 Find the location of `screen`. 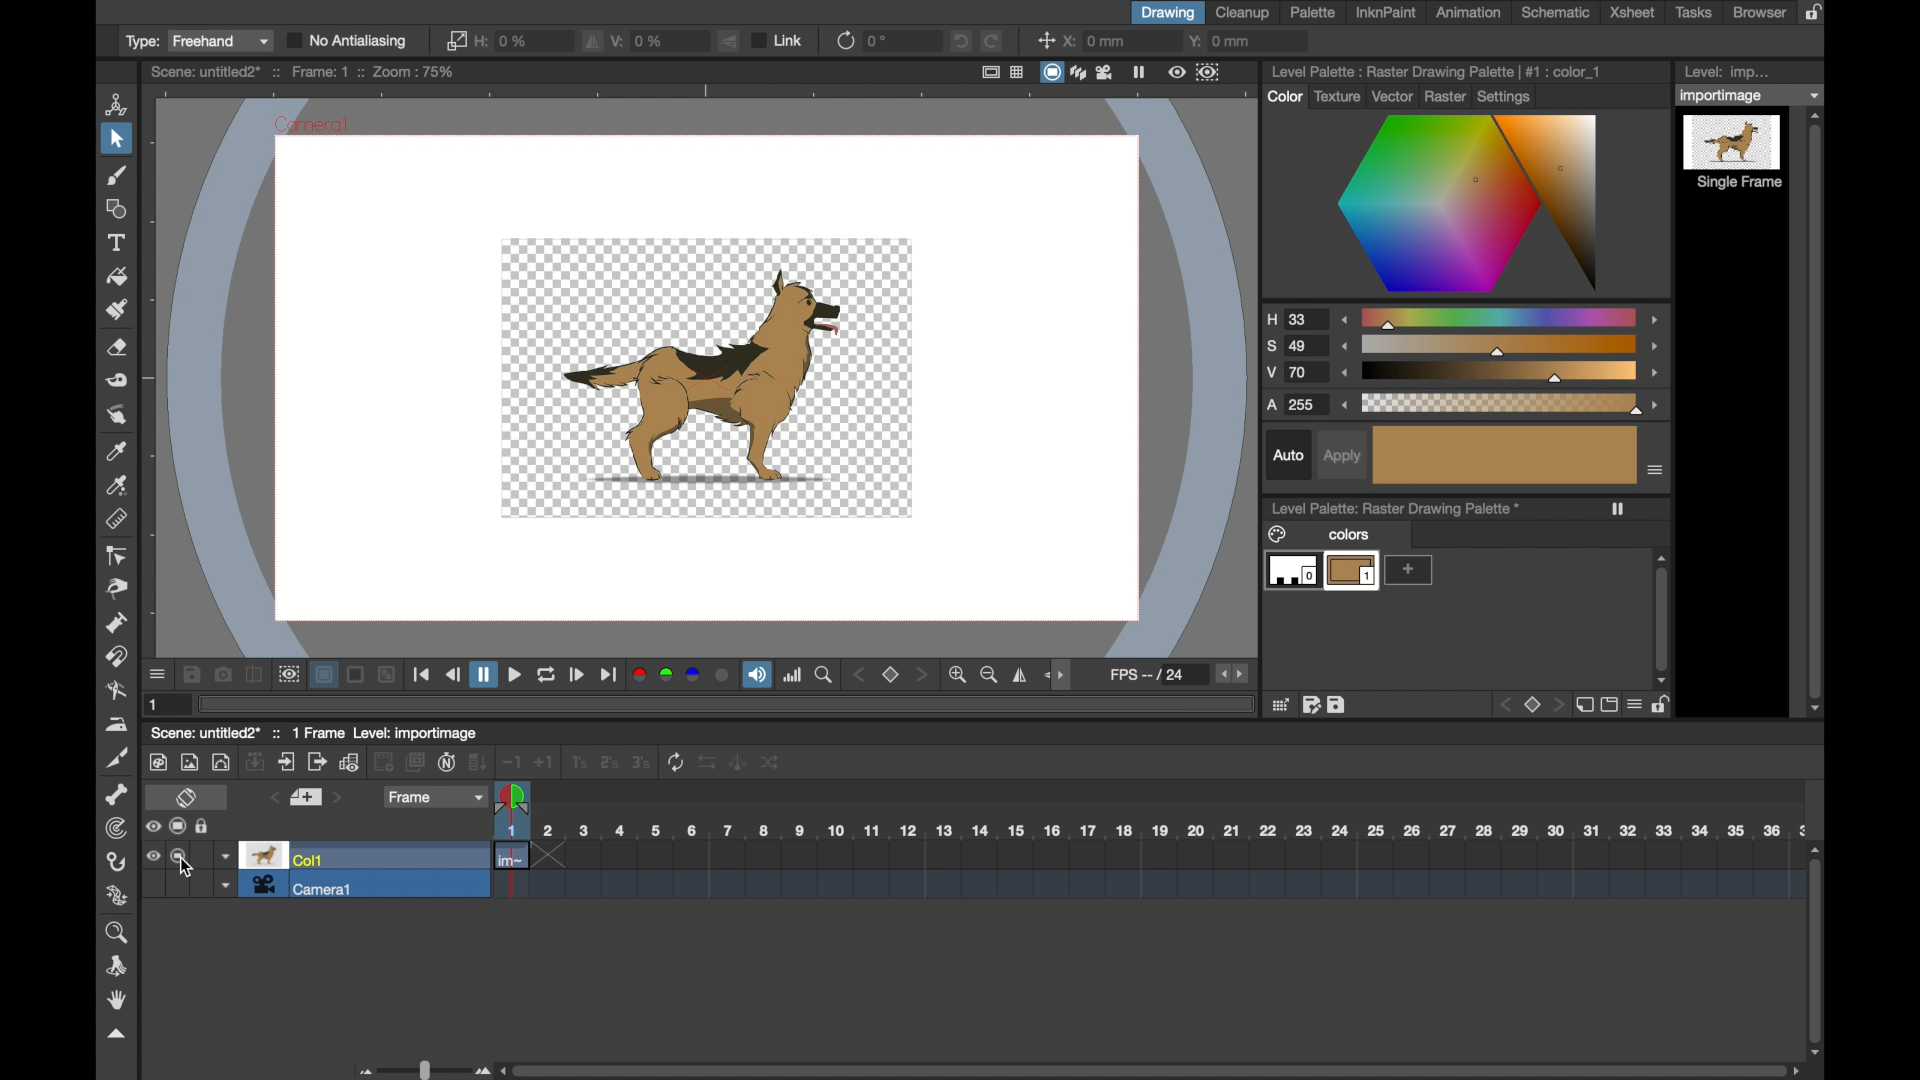

screen is located at coordinates (1607, 705).